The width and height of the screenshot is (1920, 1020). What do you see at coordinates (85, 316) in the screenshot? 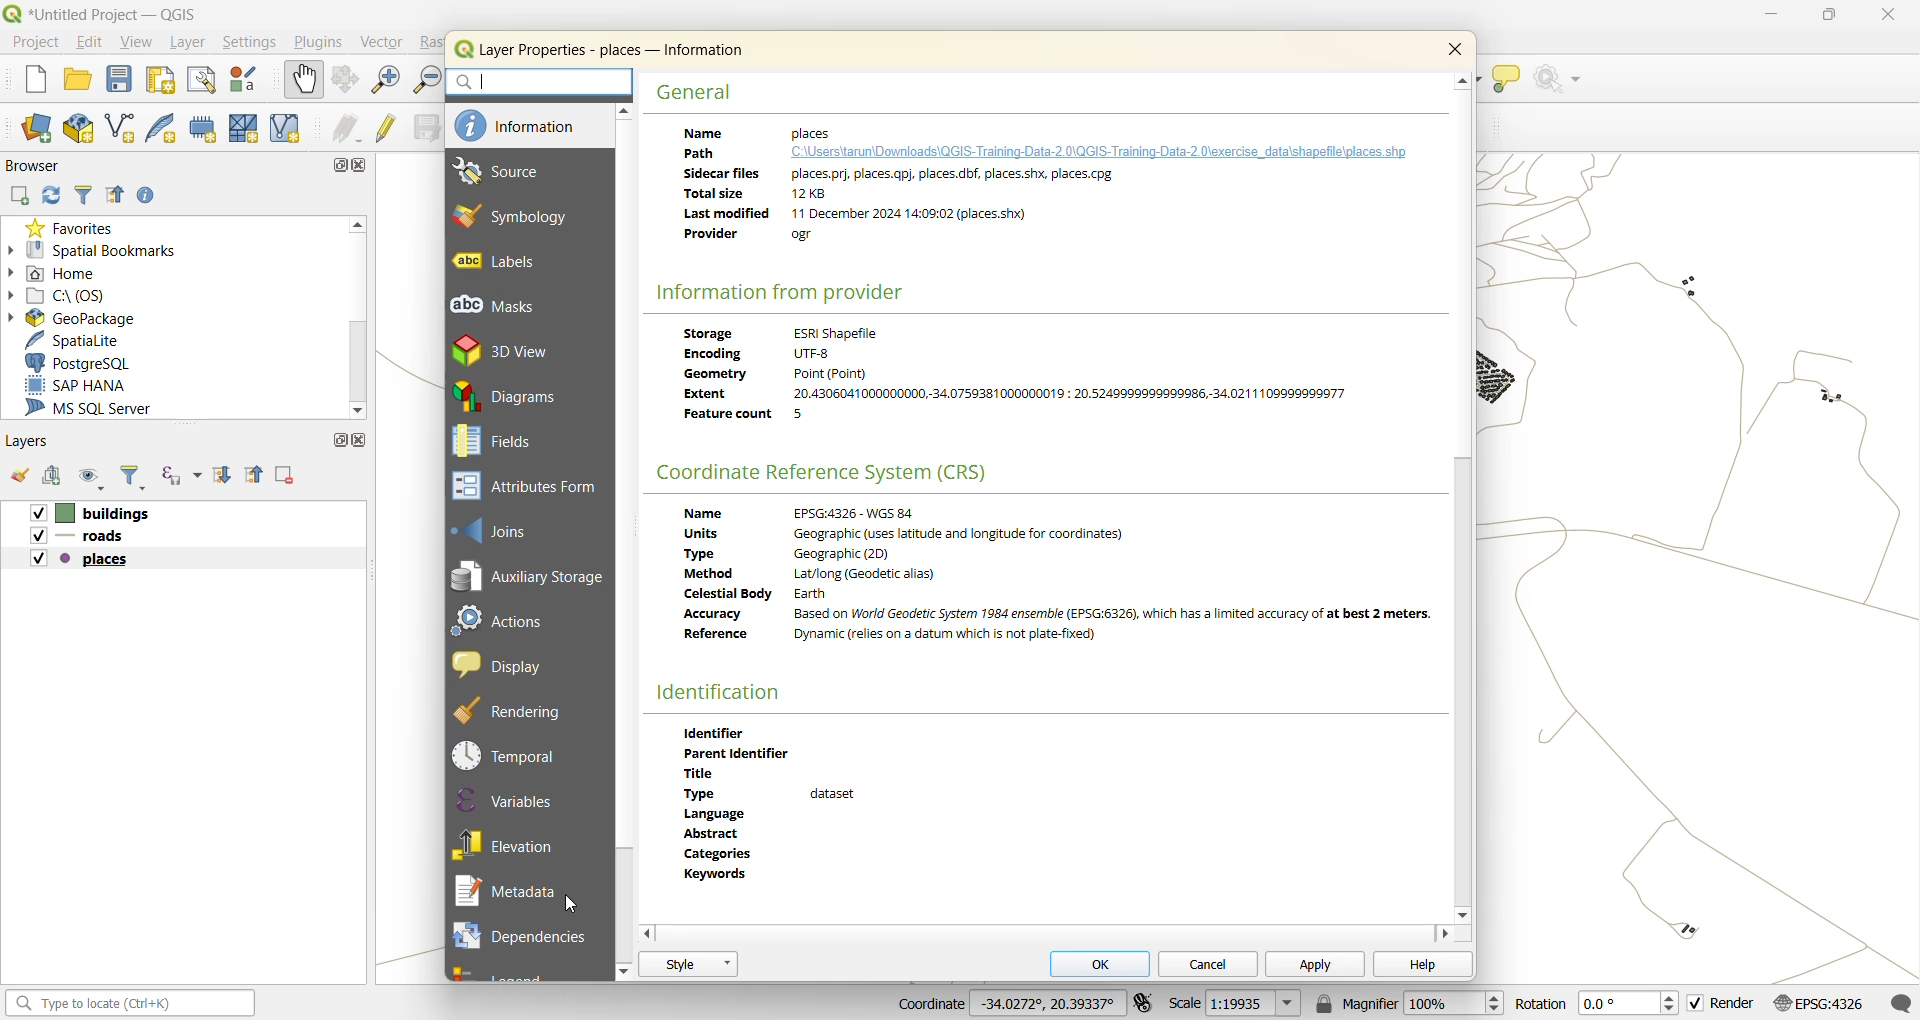
I see `geopackage` at bounding box center [85, 316].